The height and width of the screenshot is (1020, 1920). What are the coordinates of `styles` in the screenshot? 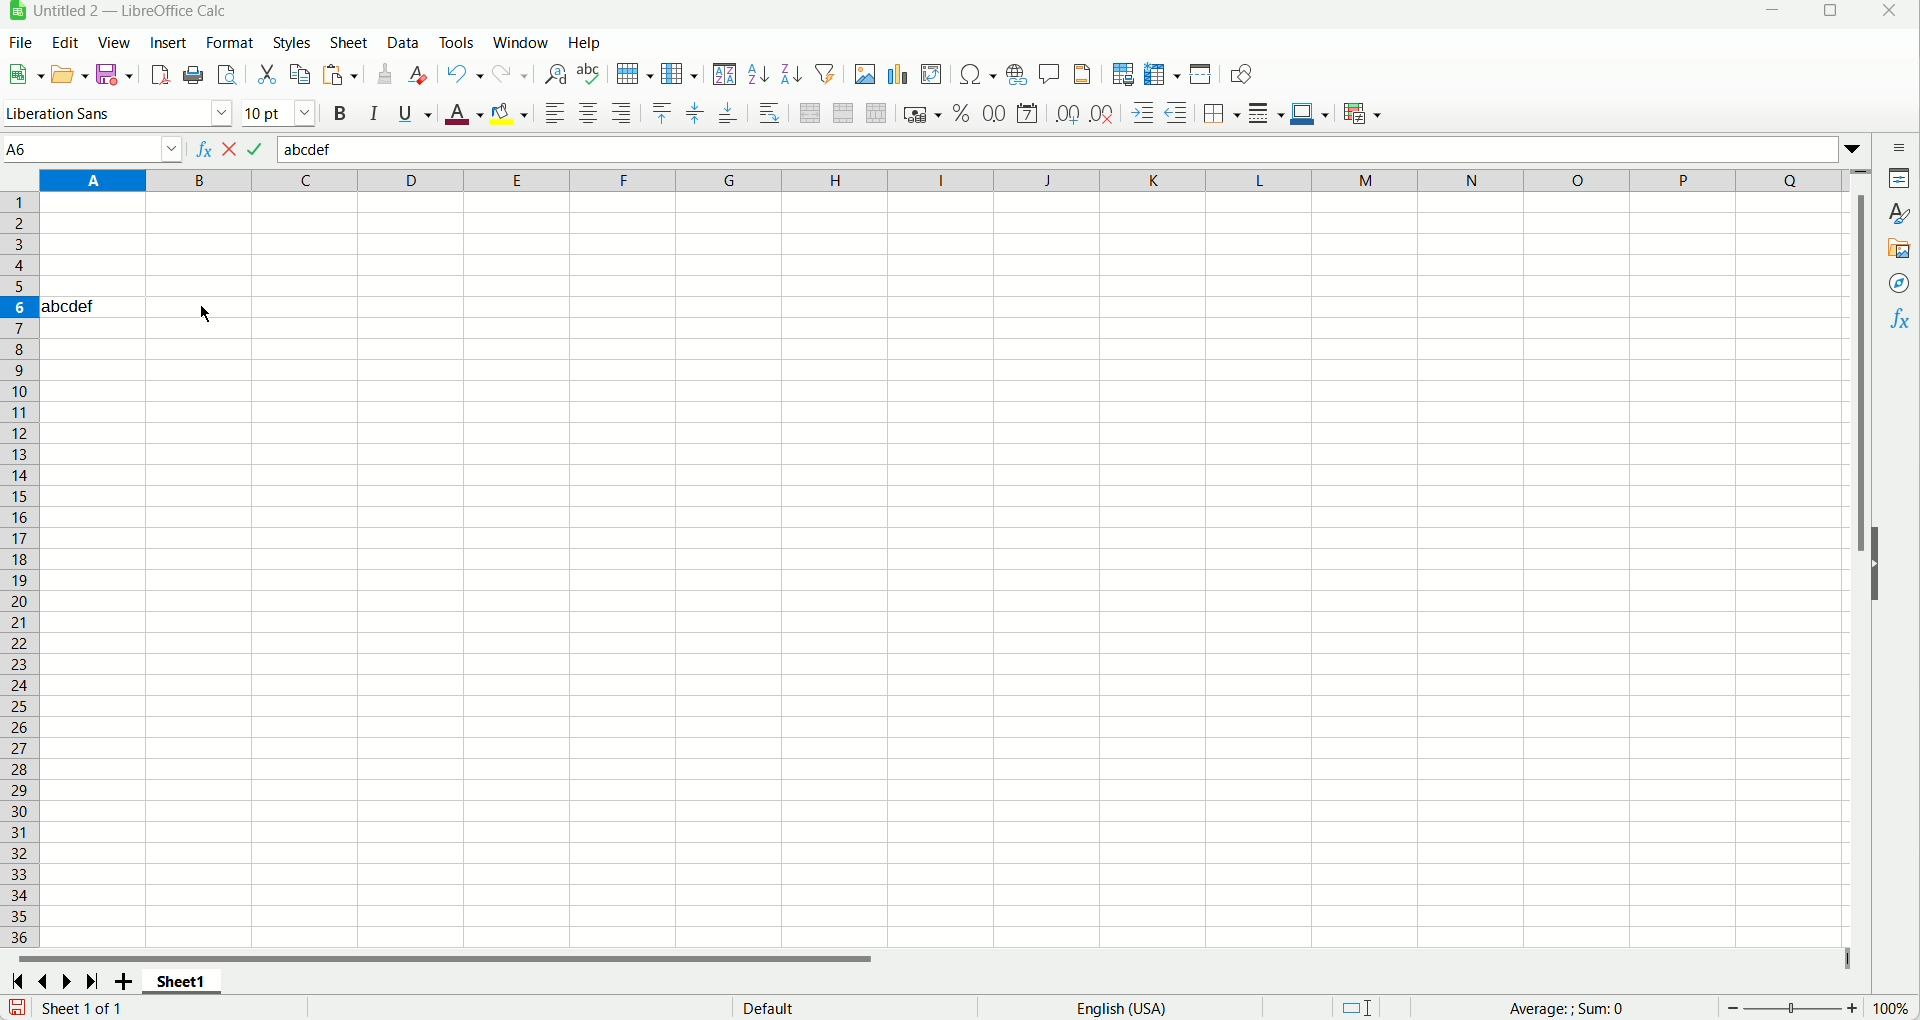 It's located at (1901, 216).